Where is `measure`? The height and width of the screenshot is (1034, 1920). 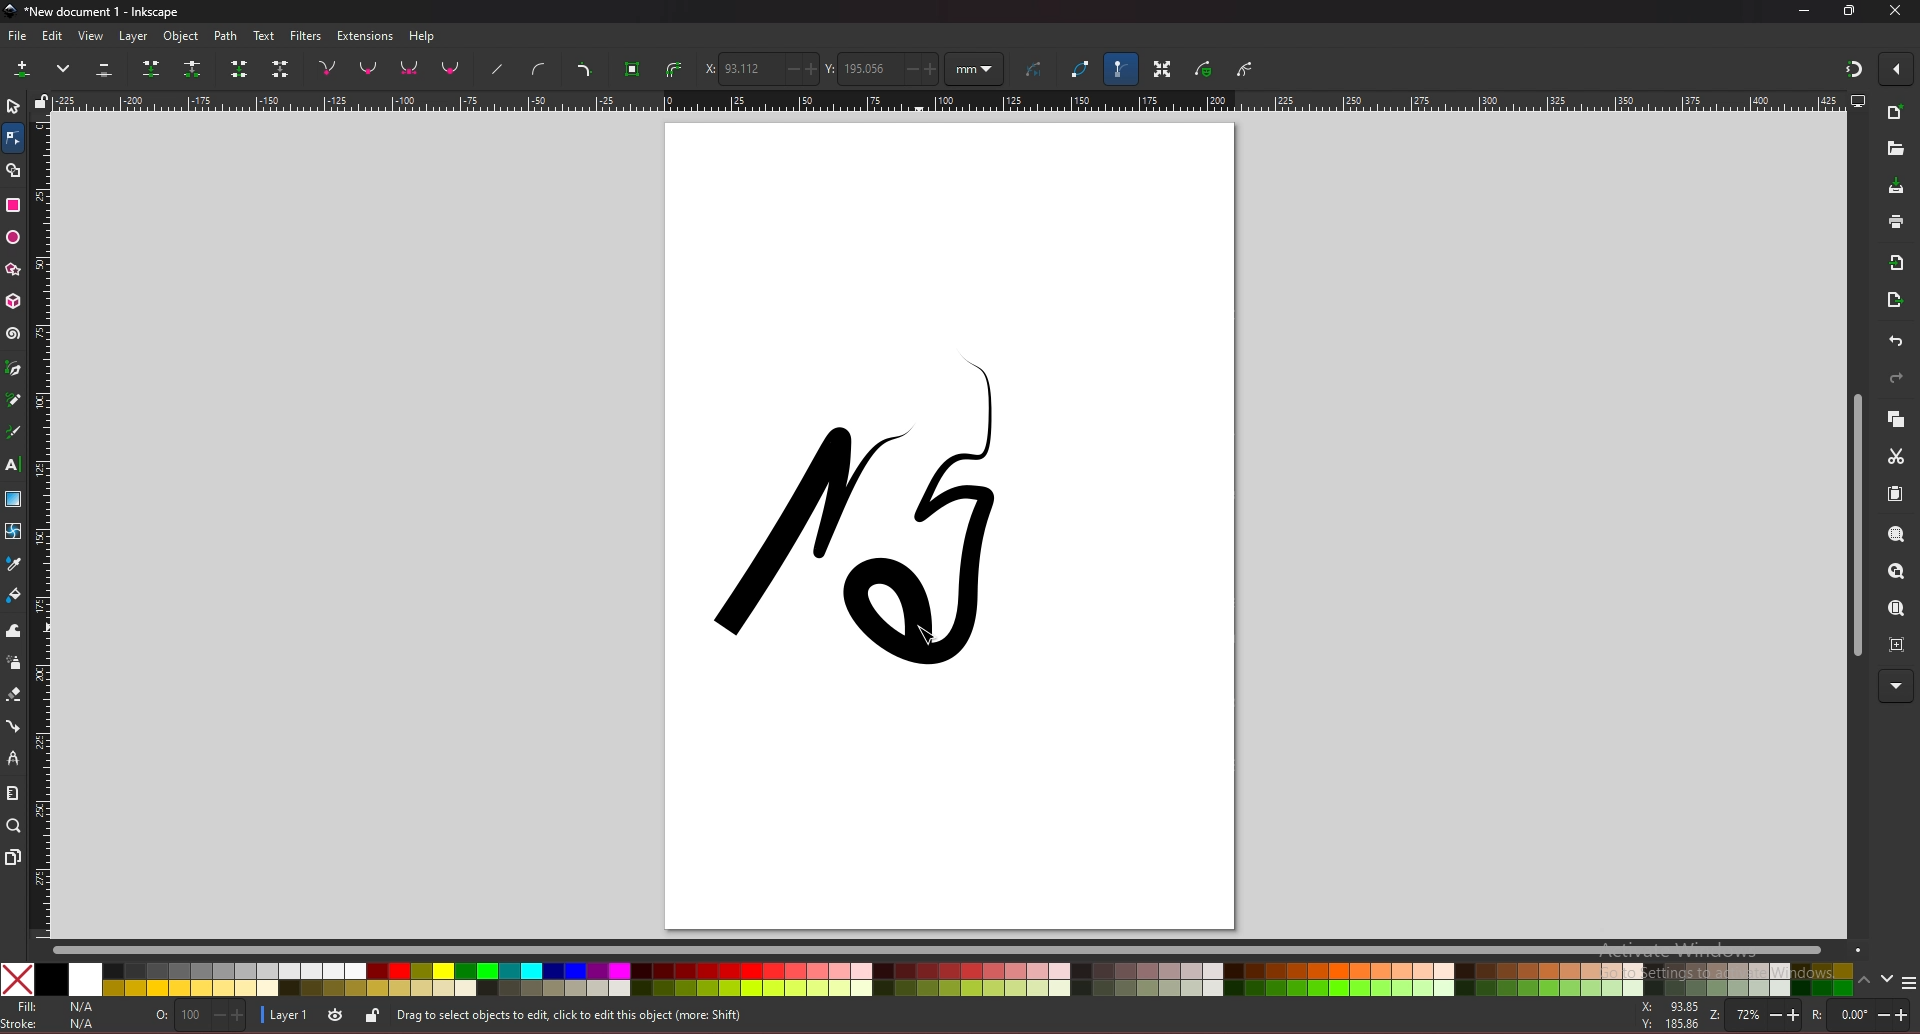
measure is located at coordinates (13, 791).